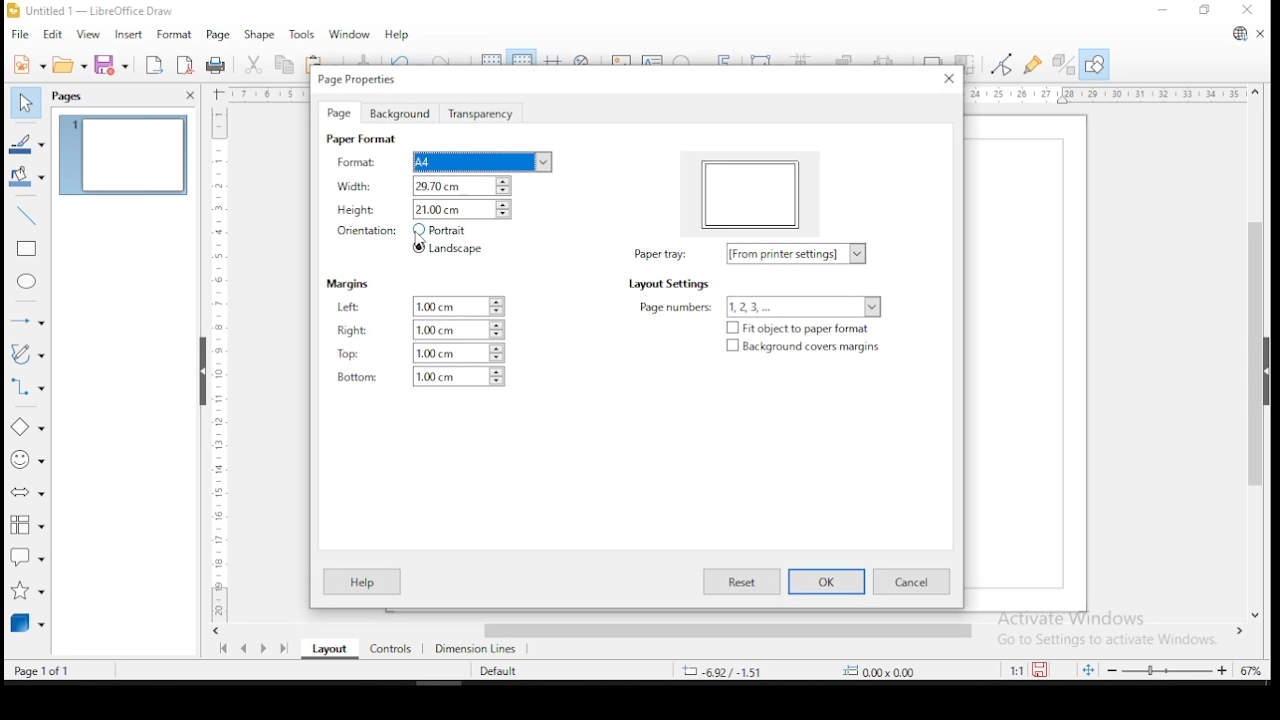 Image resolution: width=1280 pixels, height=720 pixels. Describe the element at coordinates (1033, 63) in the screenshot. I see `show glue point functions` at that location.